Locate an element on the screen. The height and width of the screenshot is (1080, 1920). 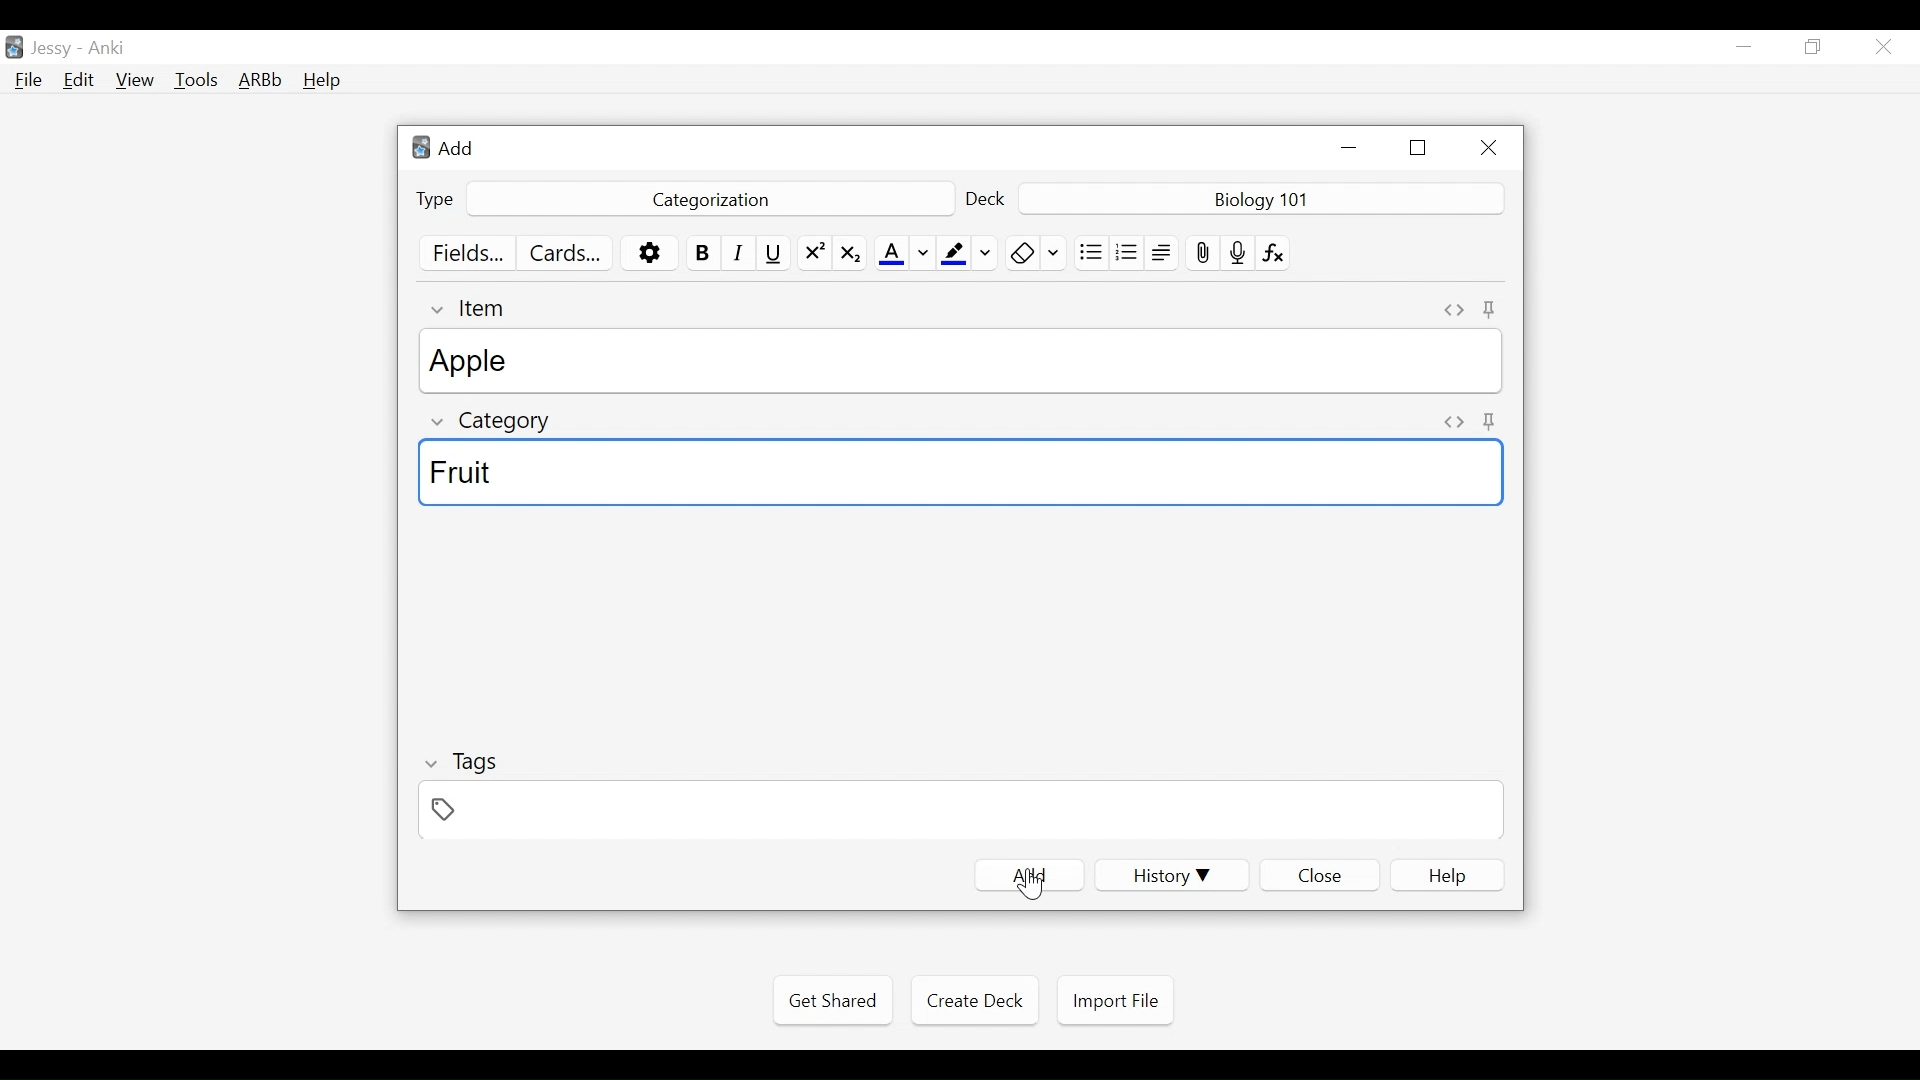
Advanced Review Button bar is located at coordinates (261, 80).